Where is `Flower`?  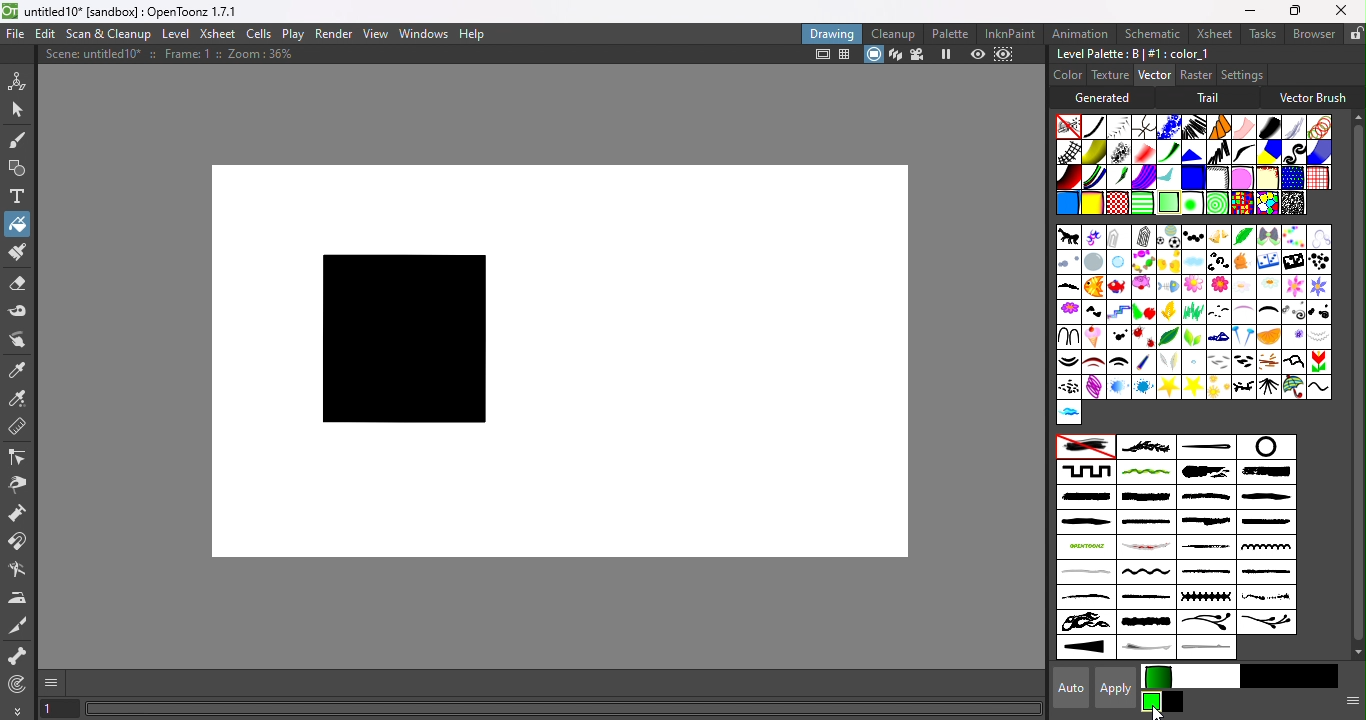 Flower is located at coordinates (1067, 311).